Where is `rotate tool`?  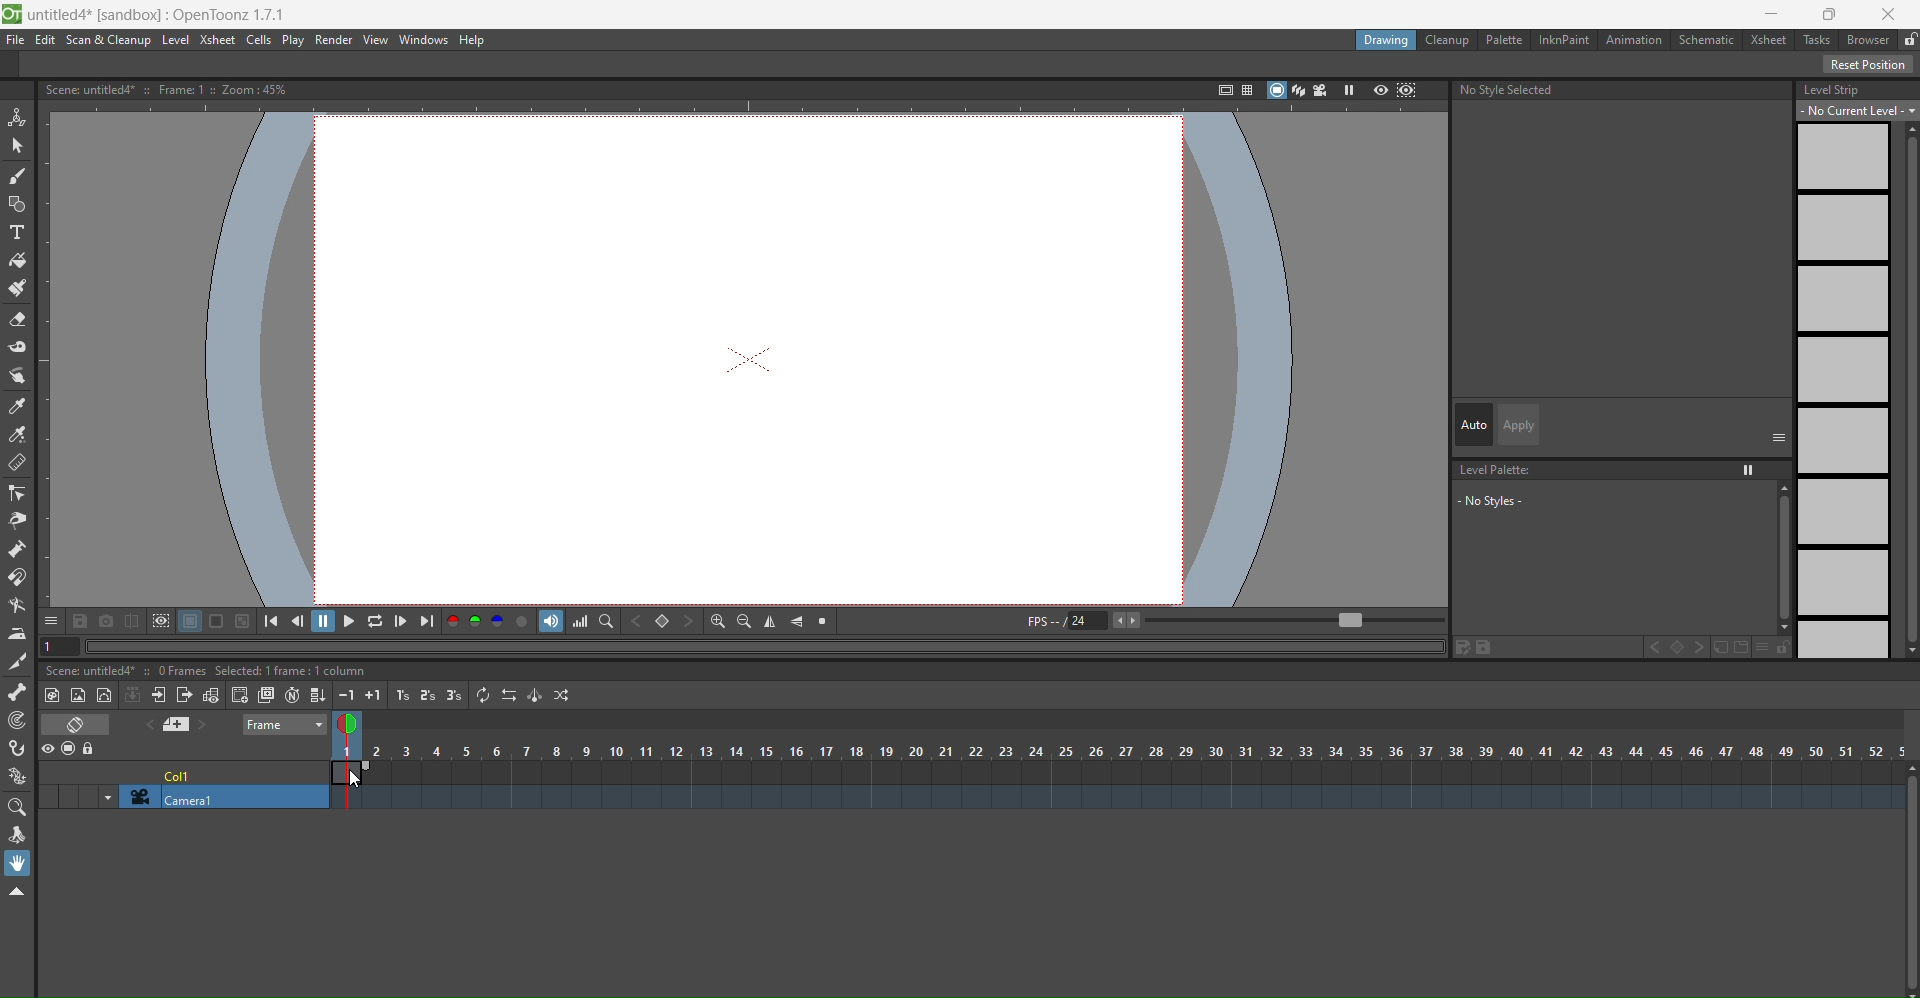 rotate tool is located at coordinates (16, 836).